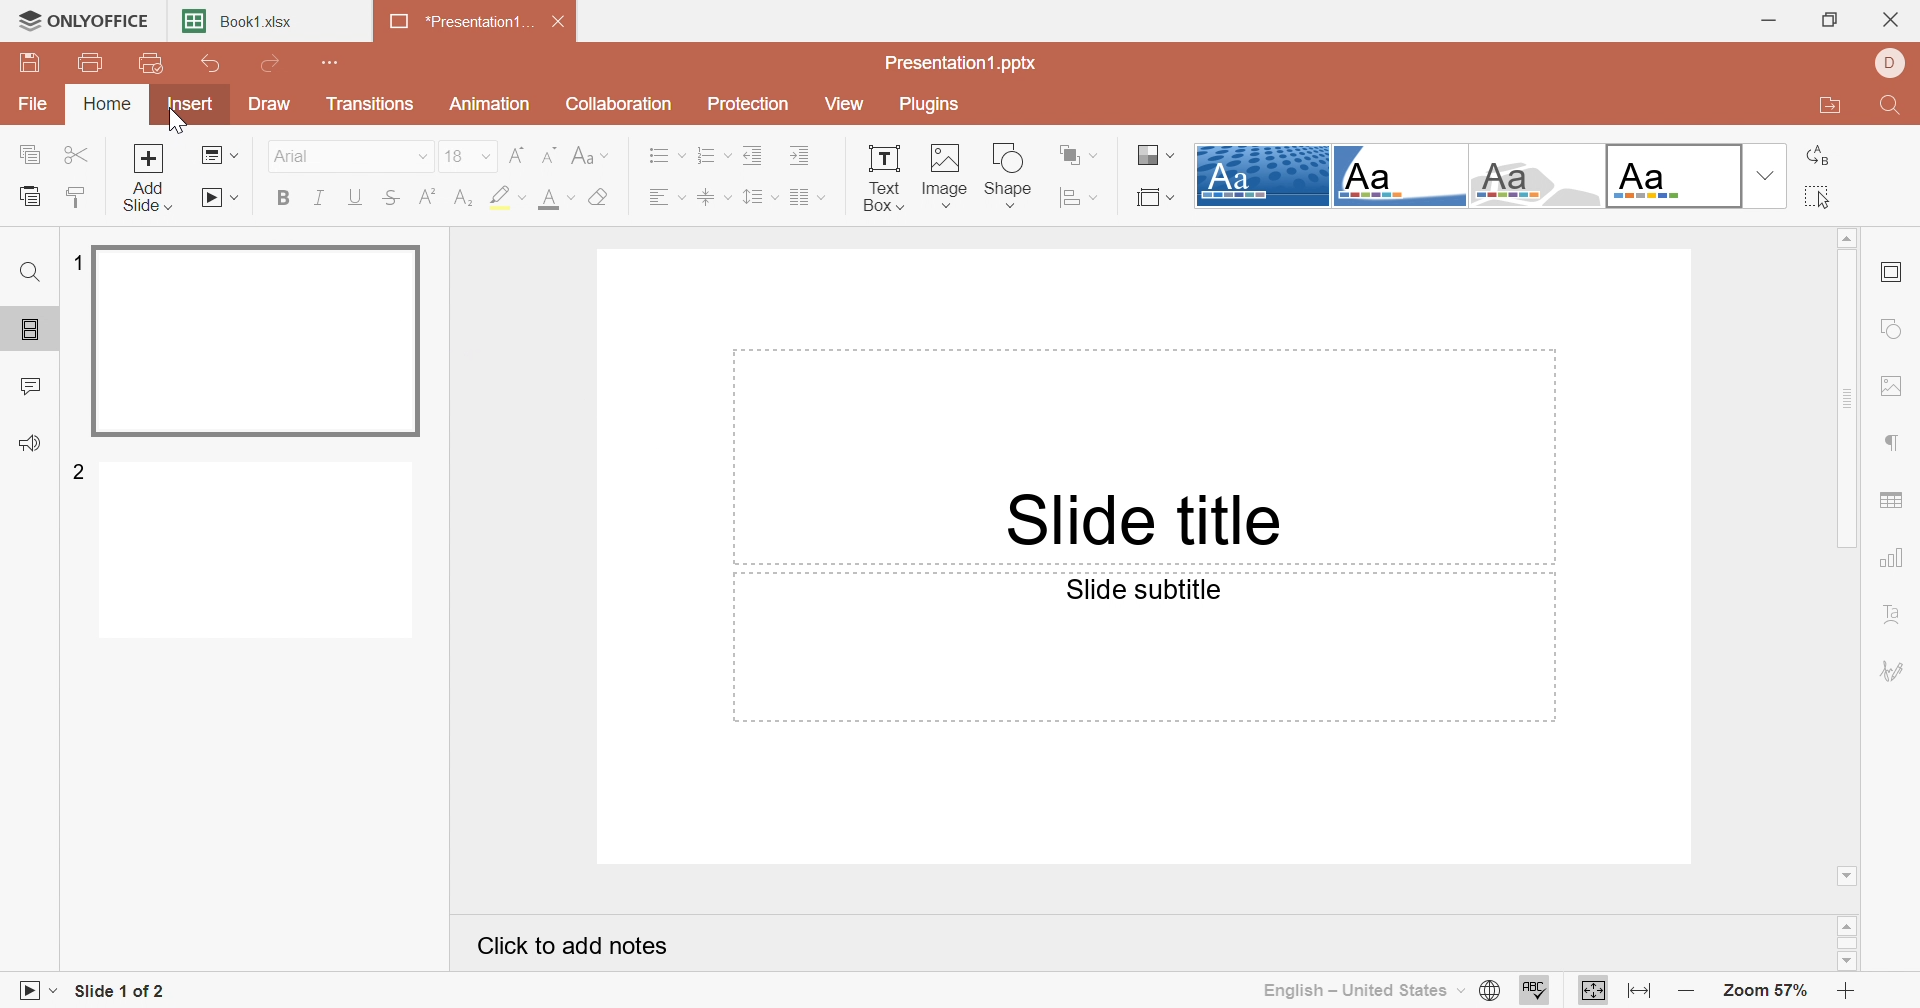 The width and height of the screenshot is (1920, 1008). What do you see at coordinates (751, 156) in the screenshot?
I see `Decrease Indent` at bounding box center [751, 156].